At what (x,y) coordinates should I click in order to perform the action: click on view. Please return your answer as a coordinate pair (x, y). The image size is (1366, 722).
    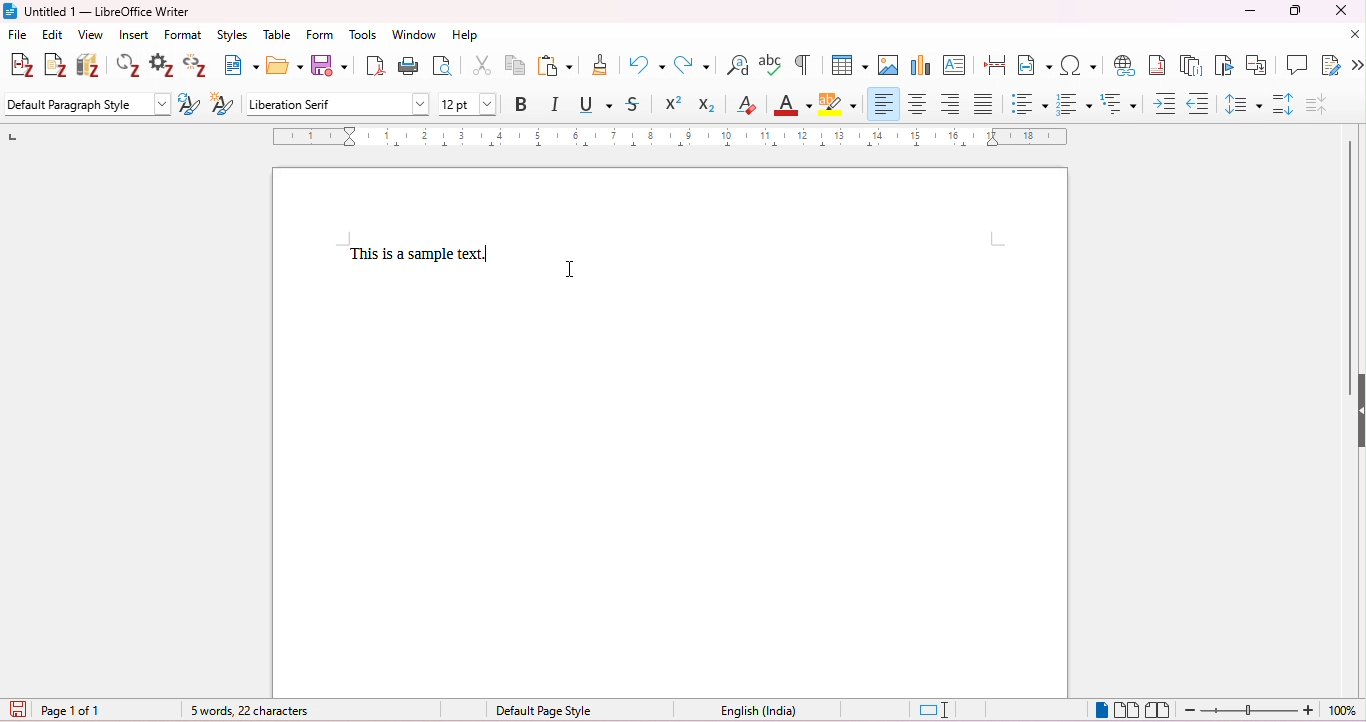
    Looking at the image, I should click on (93, 35).